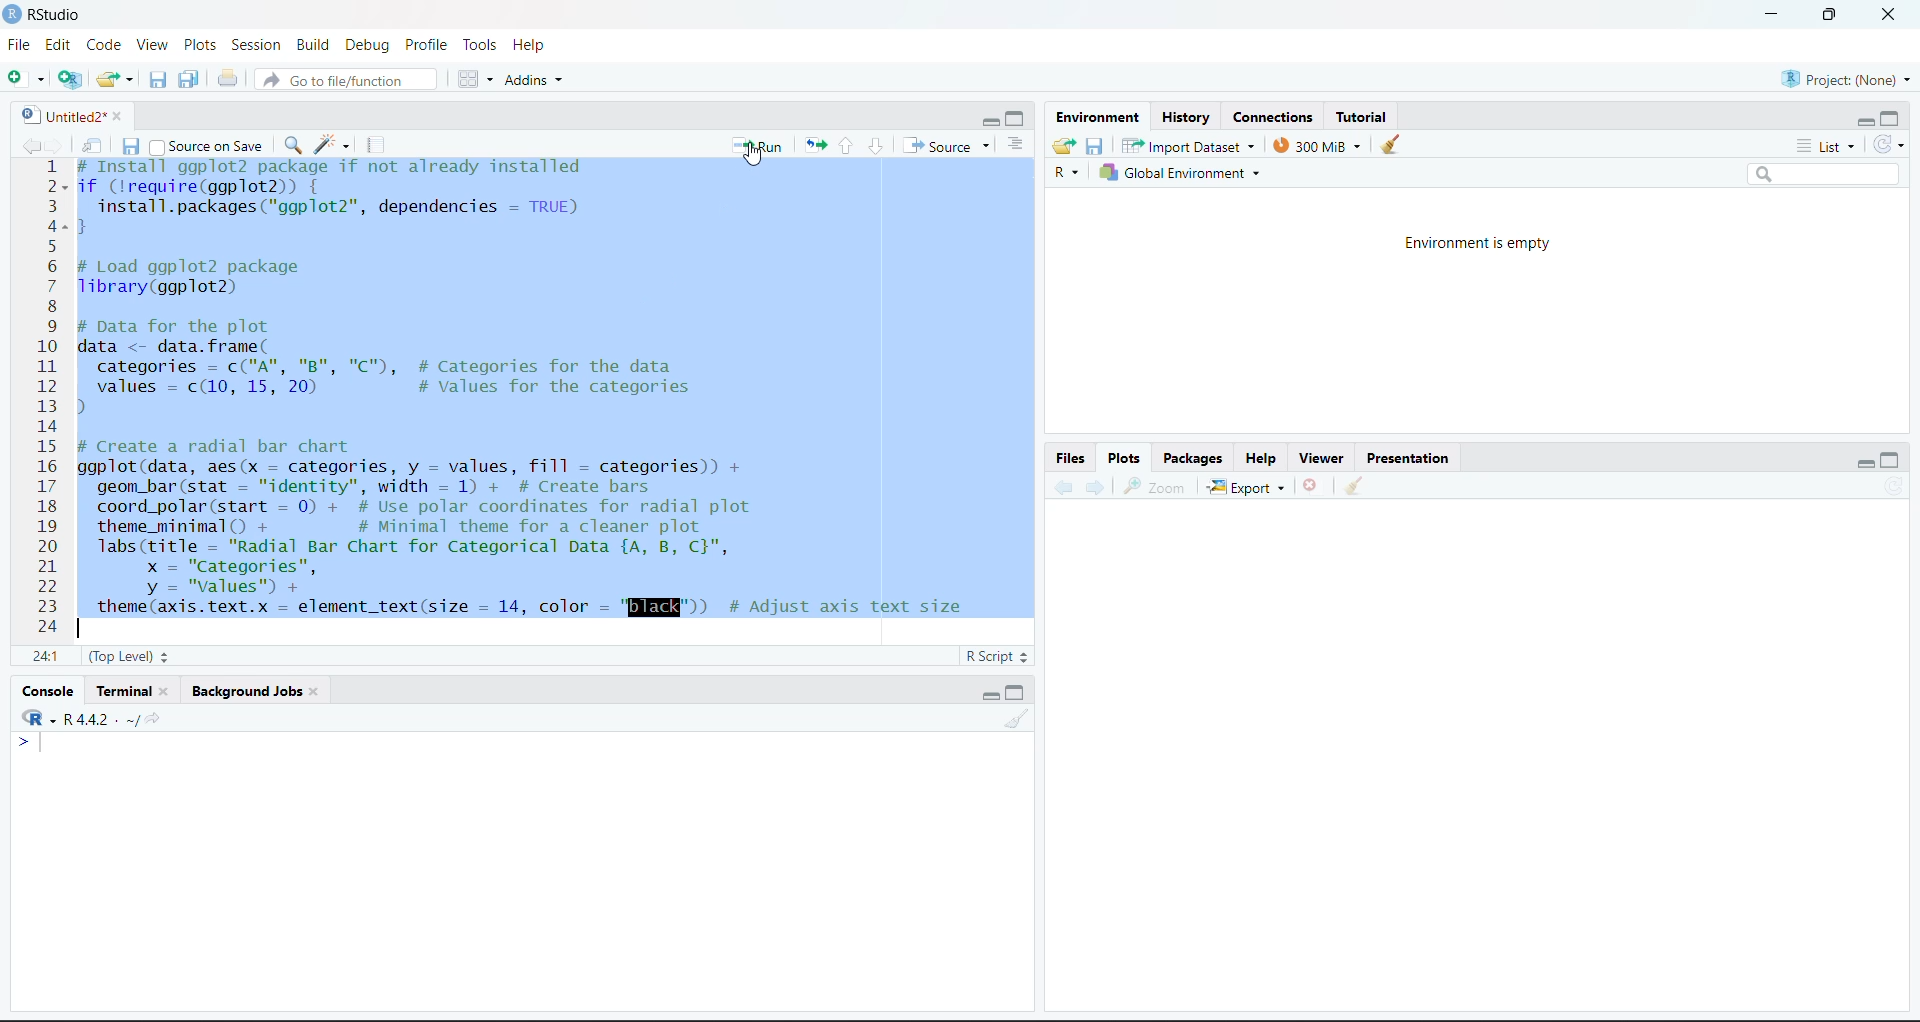  Describe the element at coordinates (1058, 489) in the screenshot. I see `go back` at that location.